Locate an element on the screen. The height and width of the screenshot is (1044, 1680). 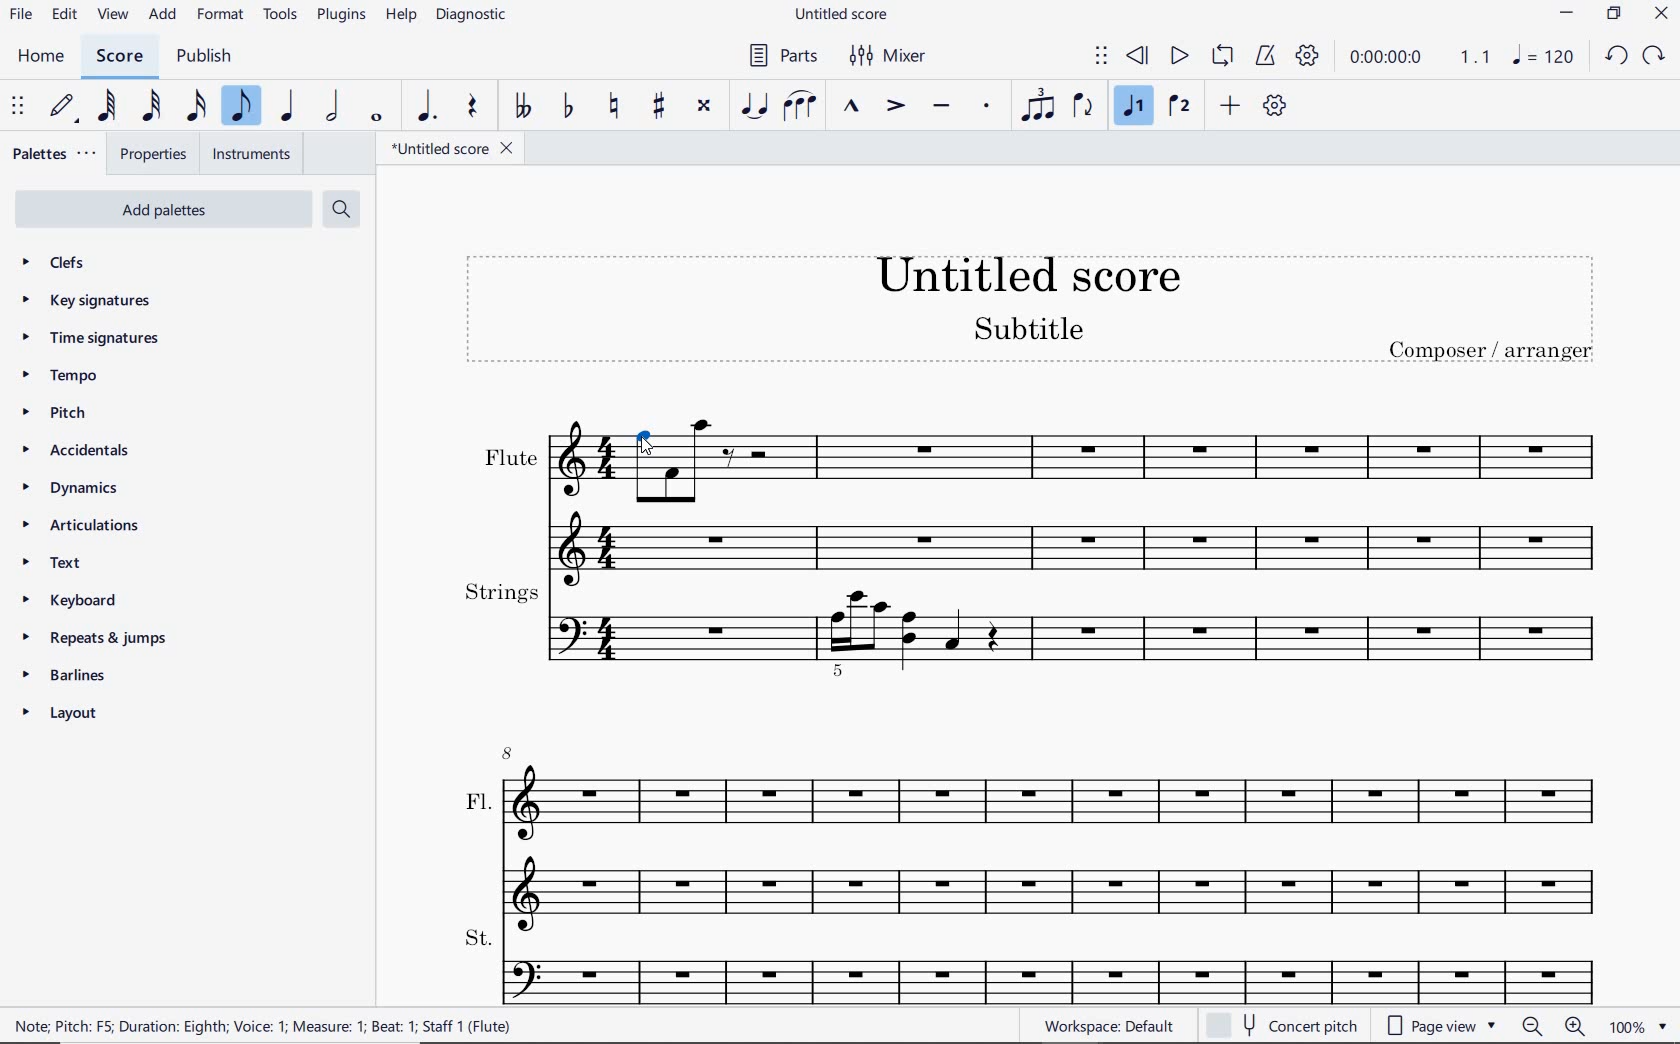
PARTS is located at coordinates (782, 57).